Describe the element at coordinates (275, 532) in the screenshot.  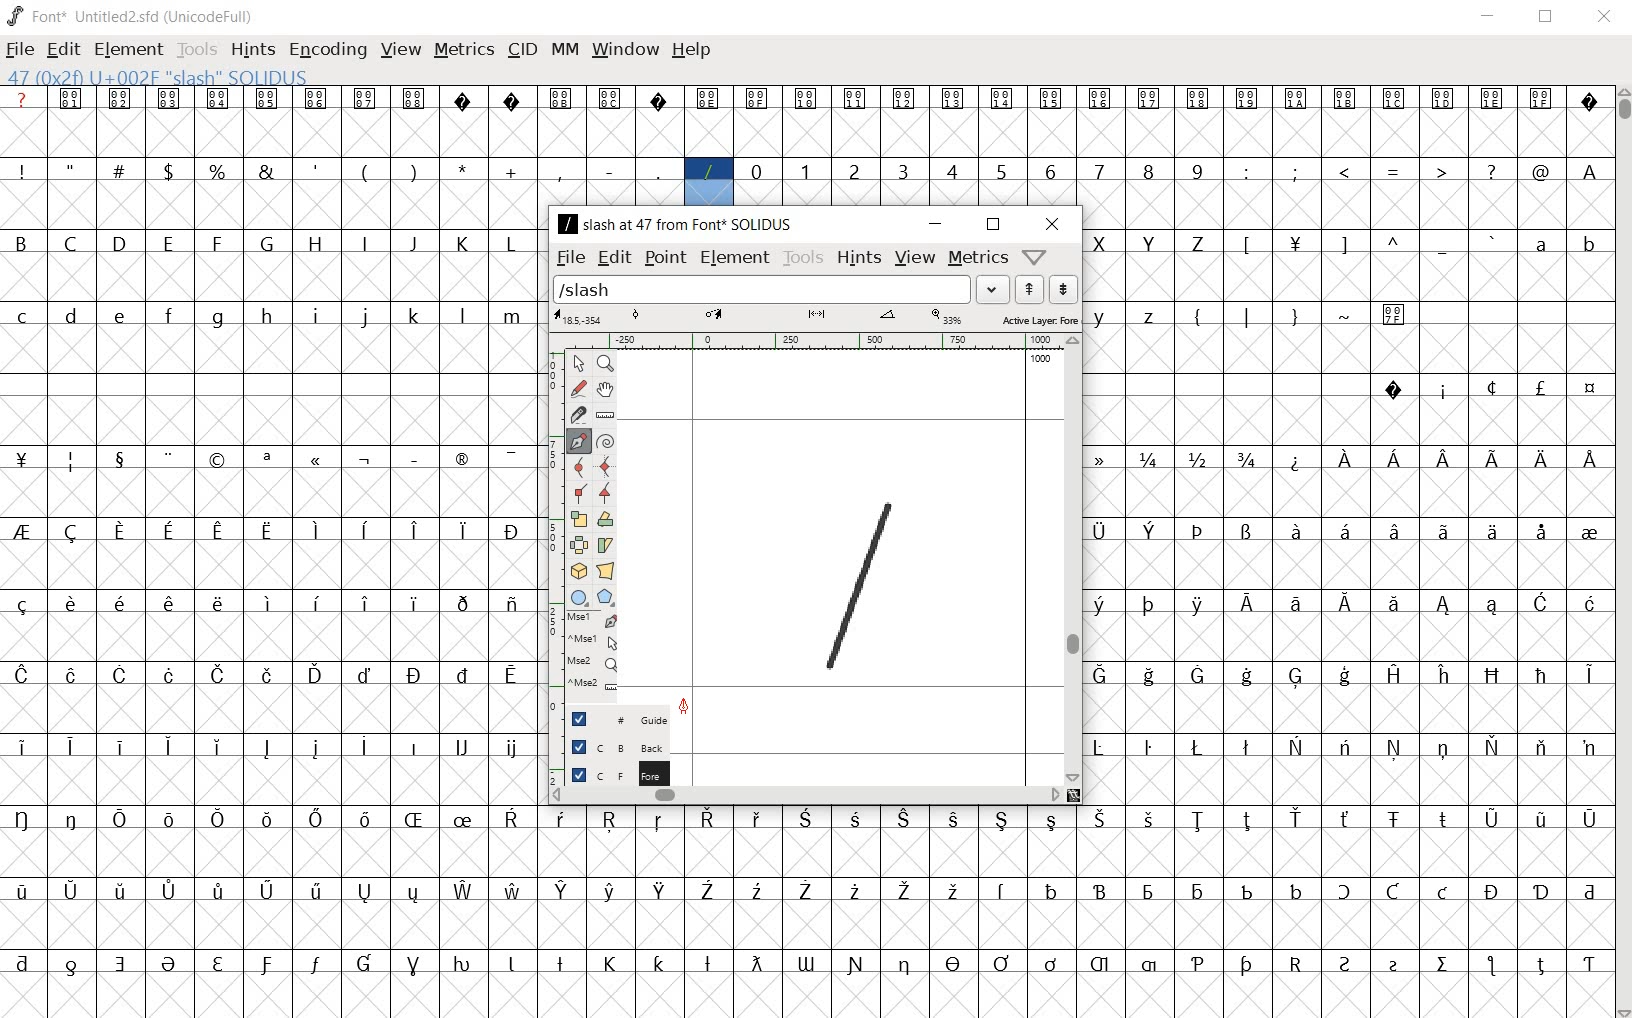
I see `special letters` at that location.